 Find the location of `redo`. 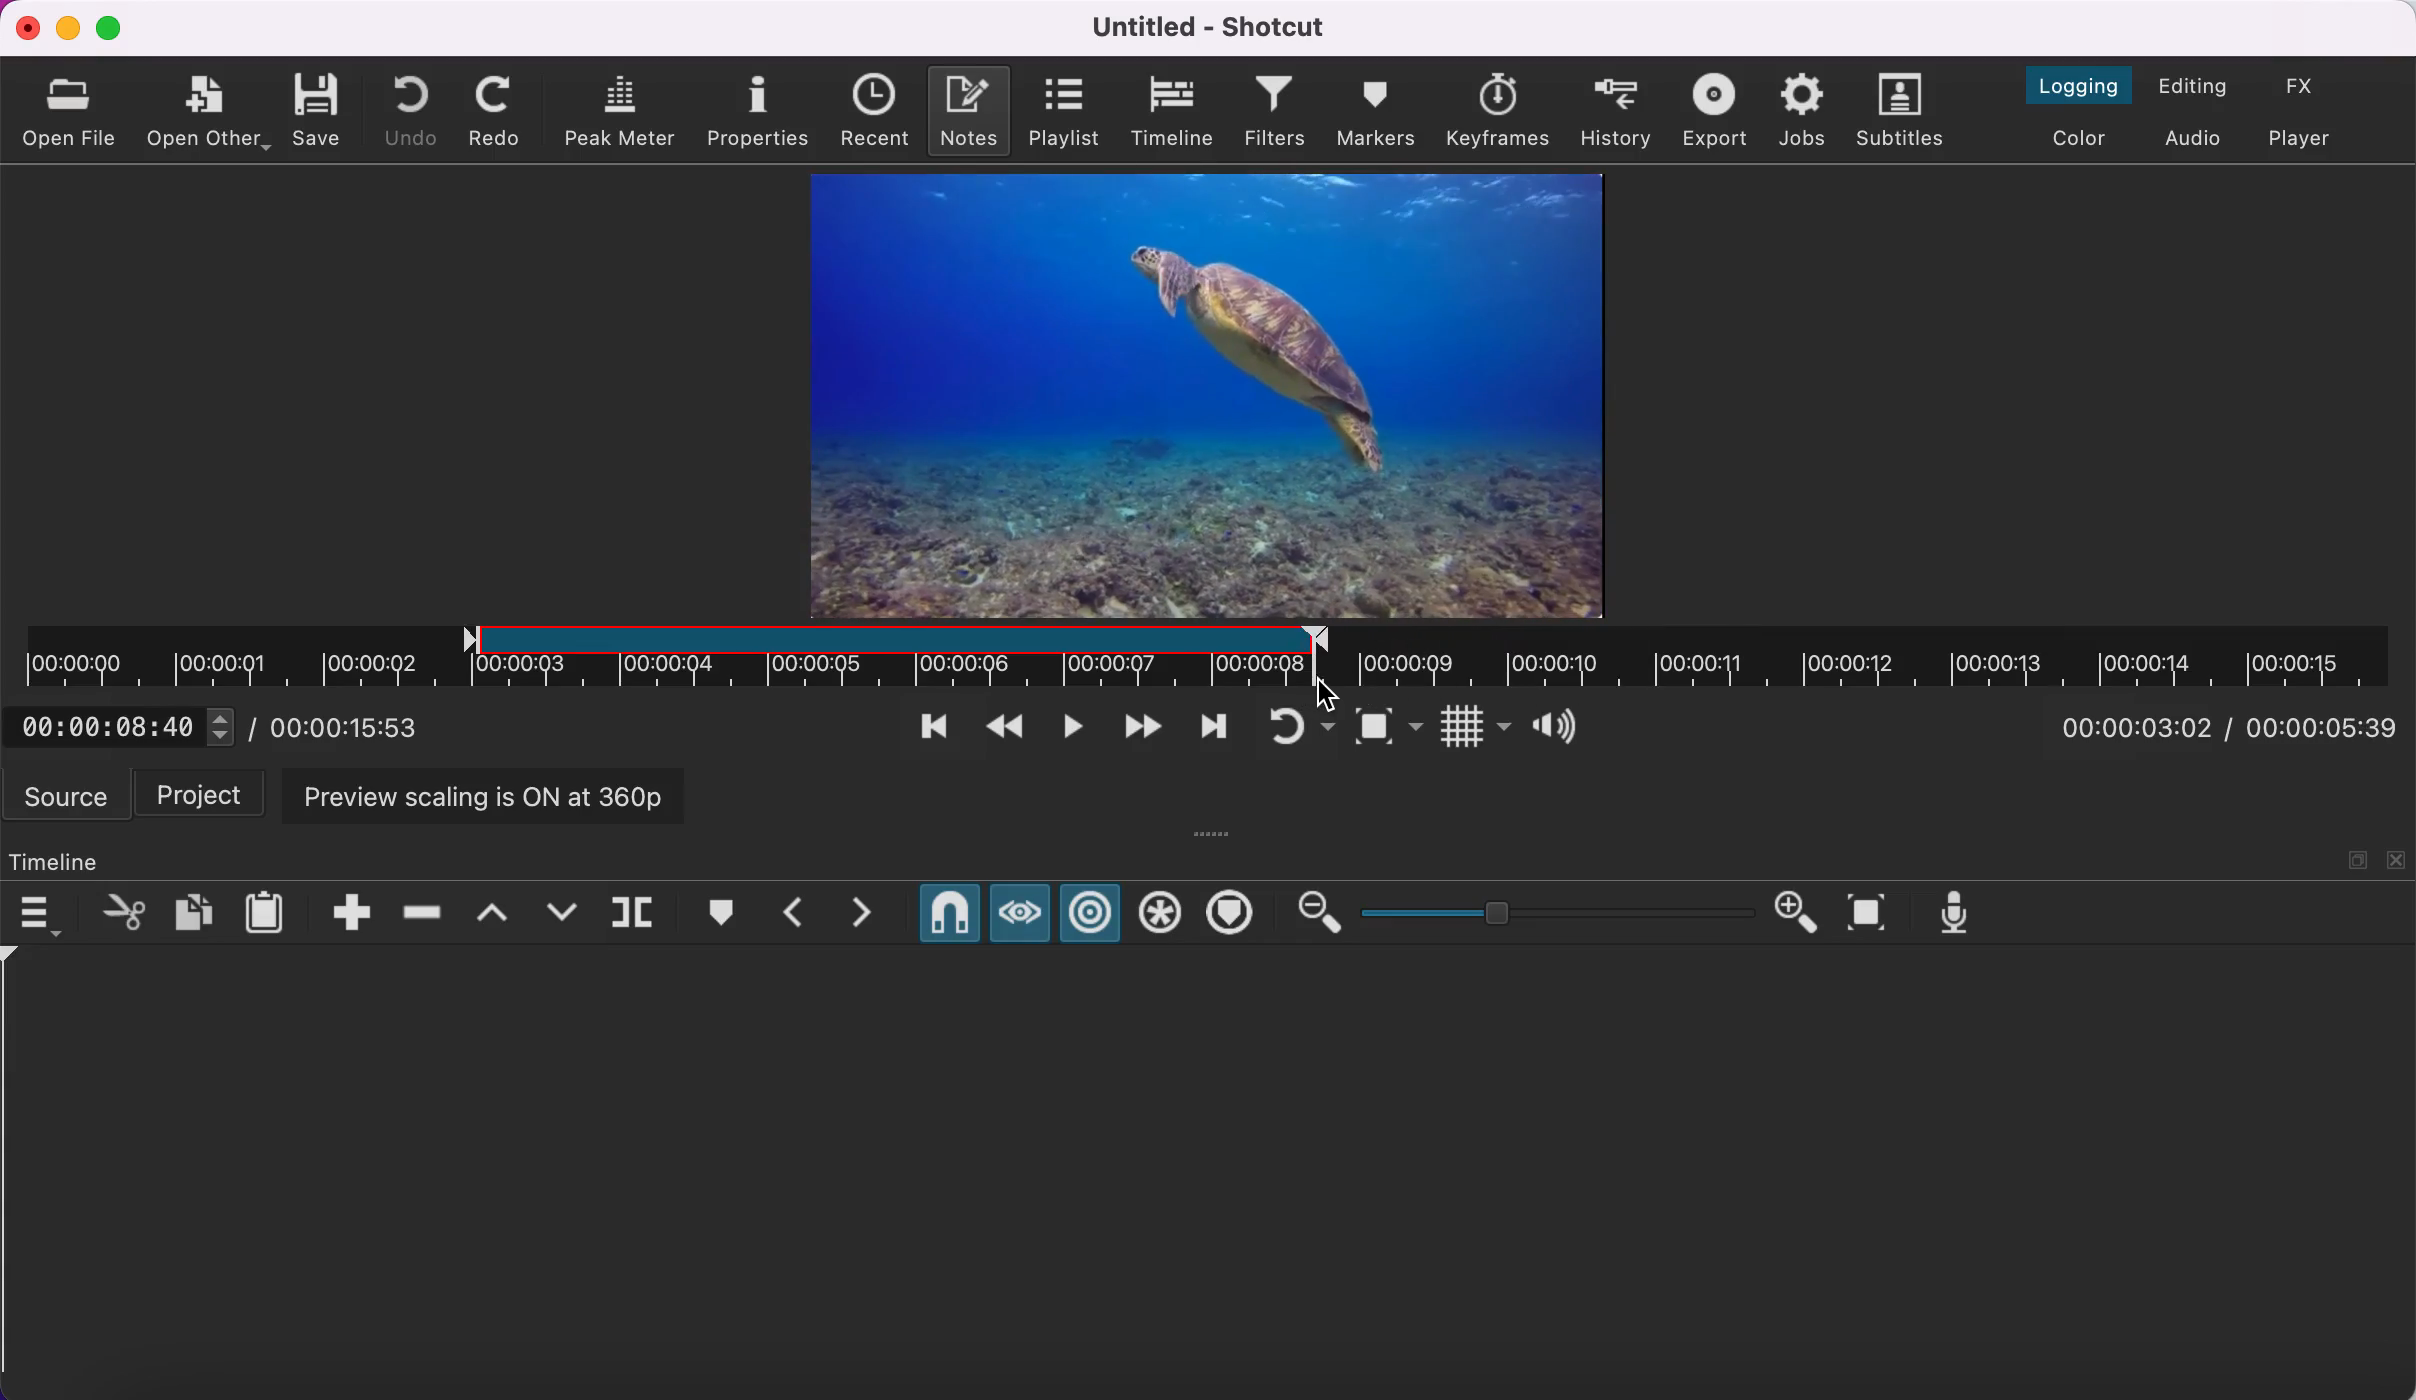

redo is located at coordinates (500, 110).